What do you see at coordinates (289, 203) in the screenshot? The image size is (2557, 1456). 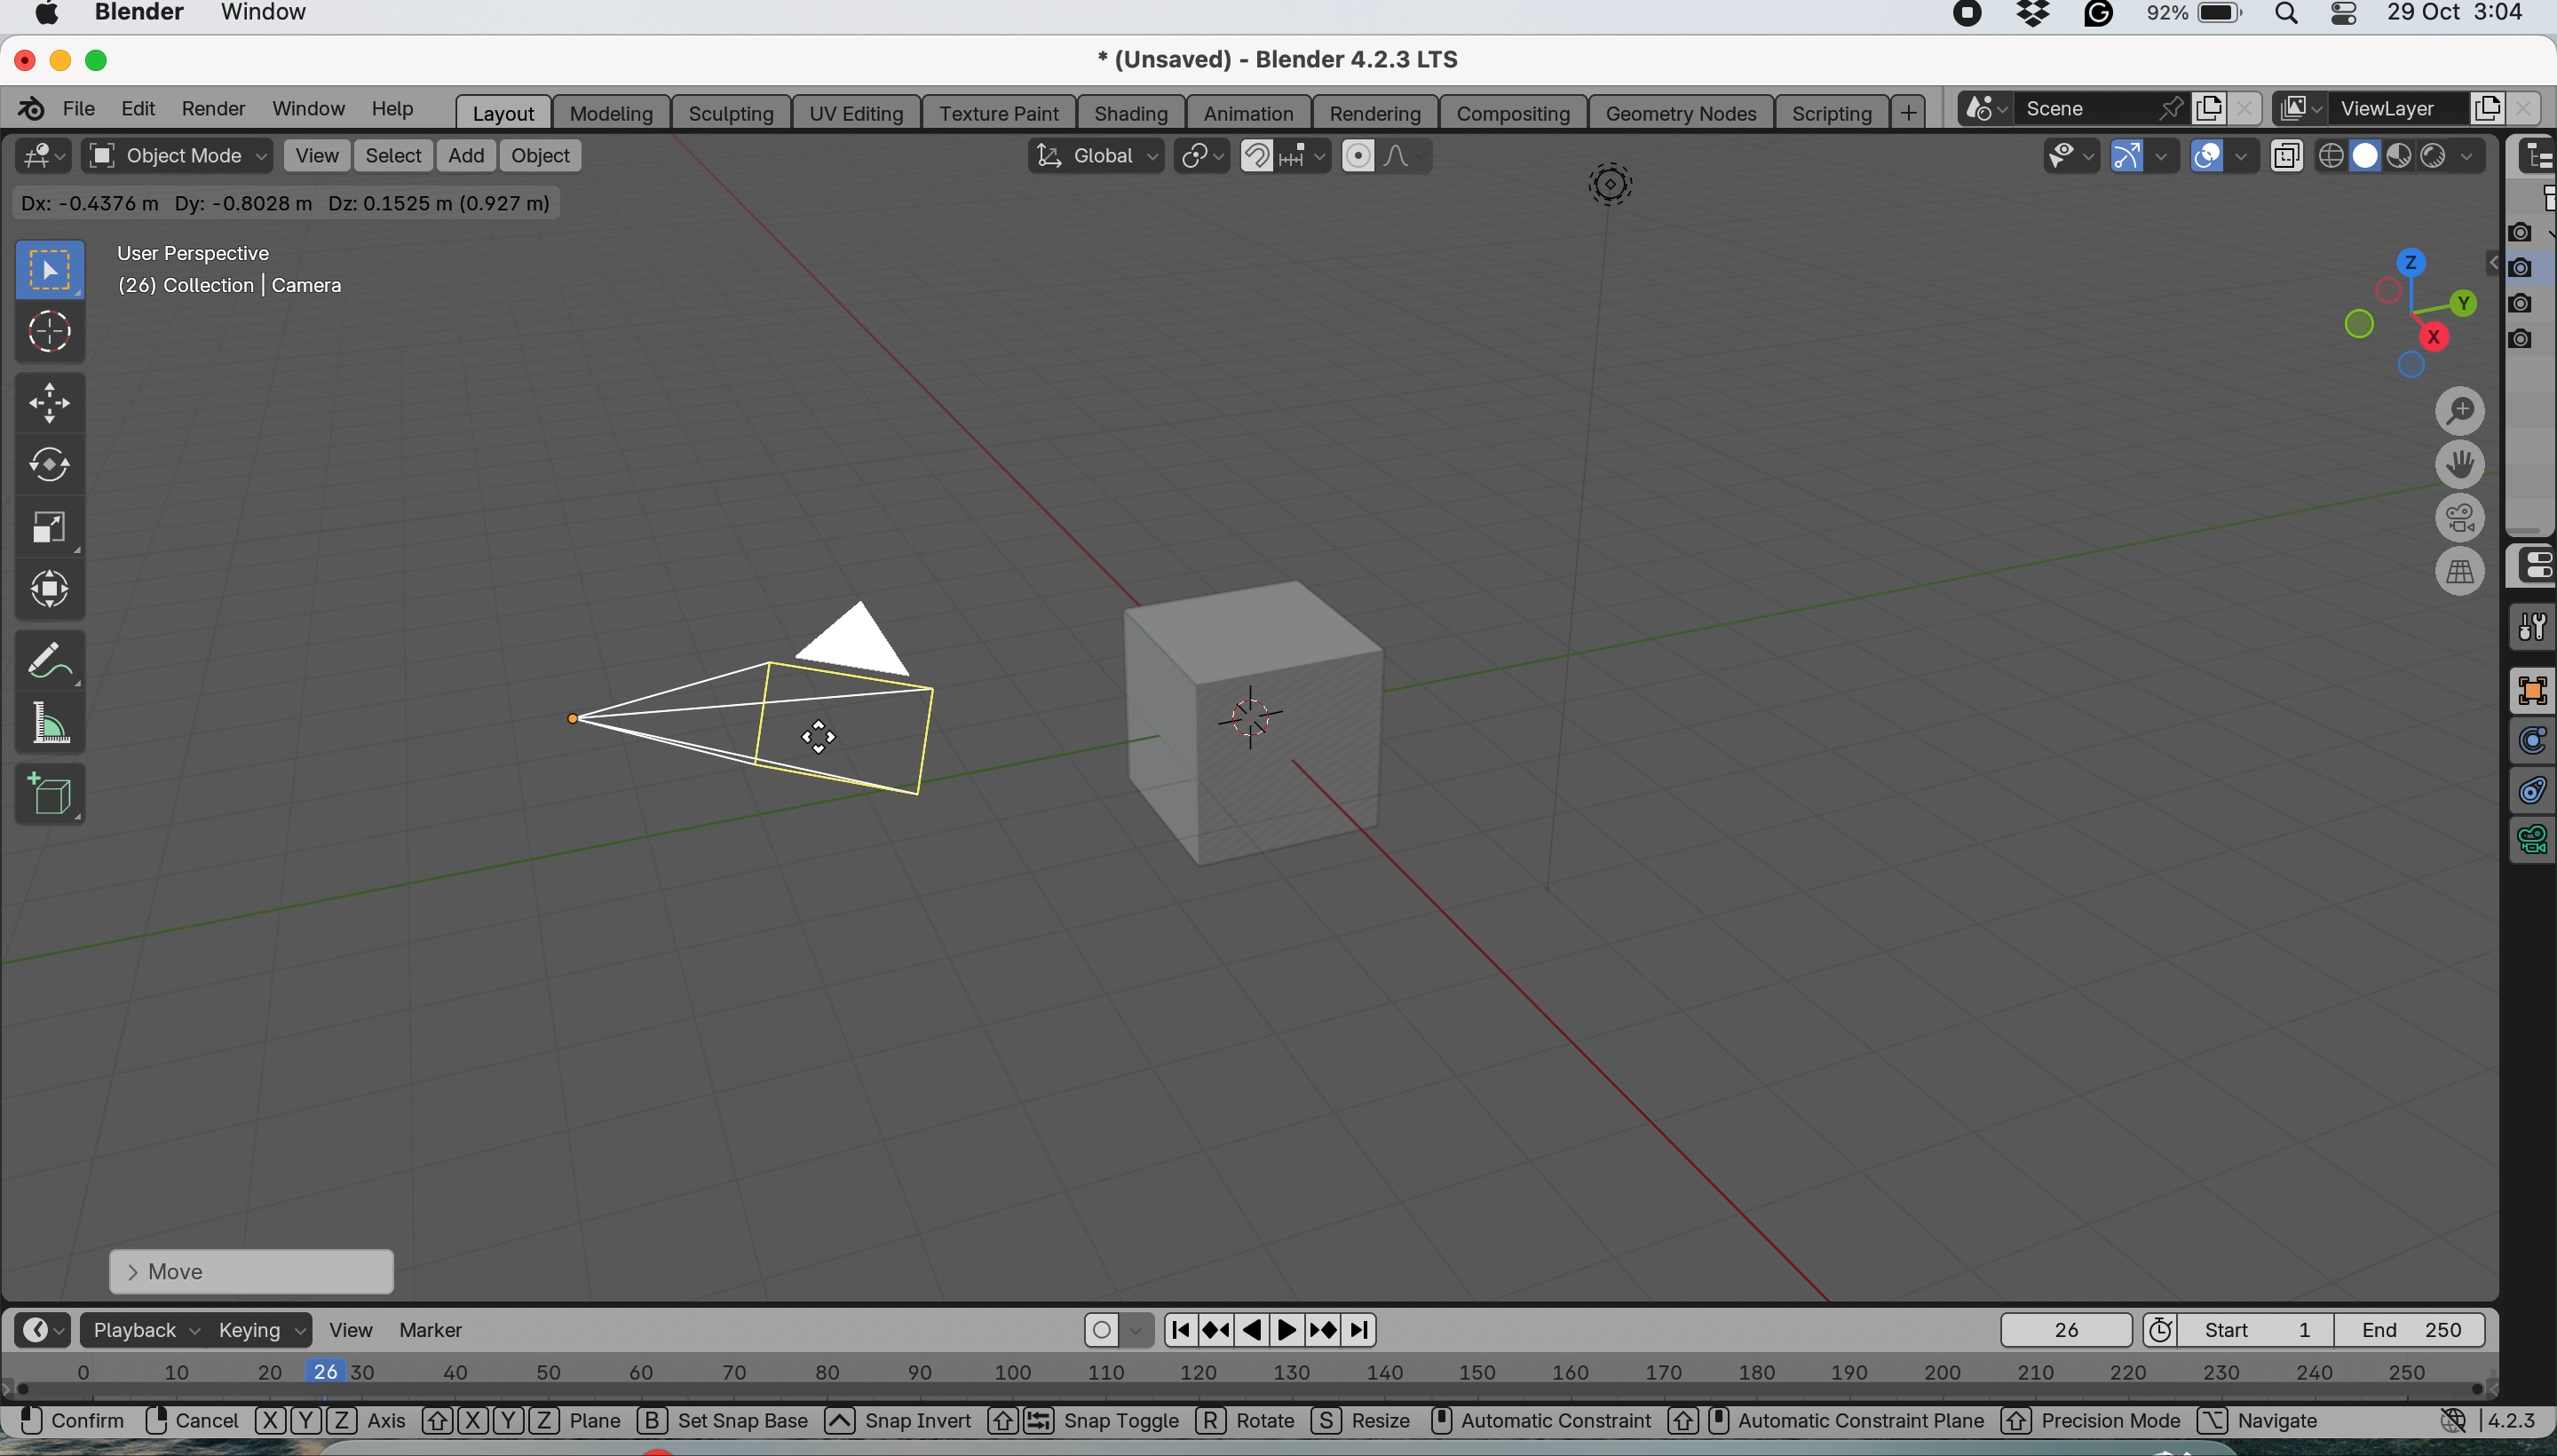 I see `Dc- 0.4376 m Dy- 0.8028 m Dz-0.1525 m  (0.927 m)` at bounding box center [289, 203].